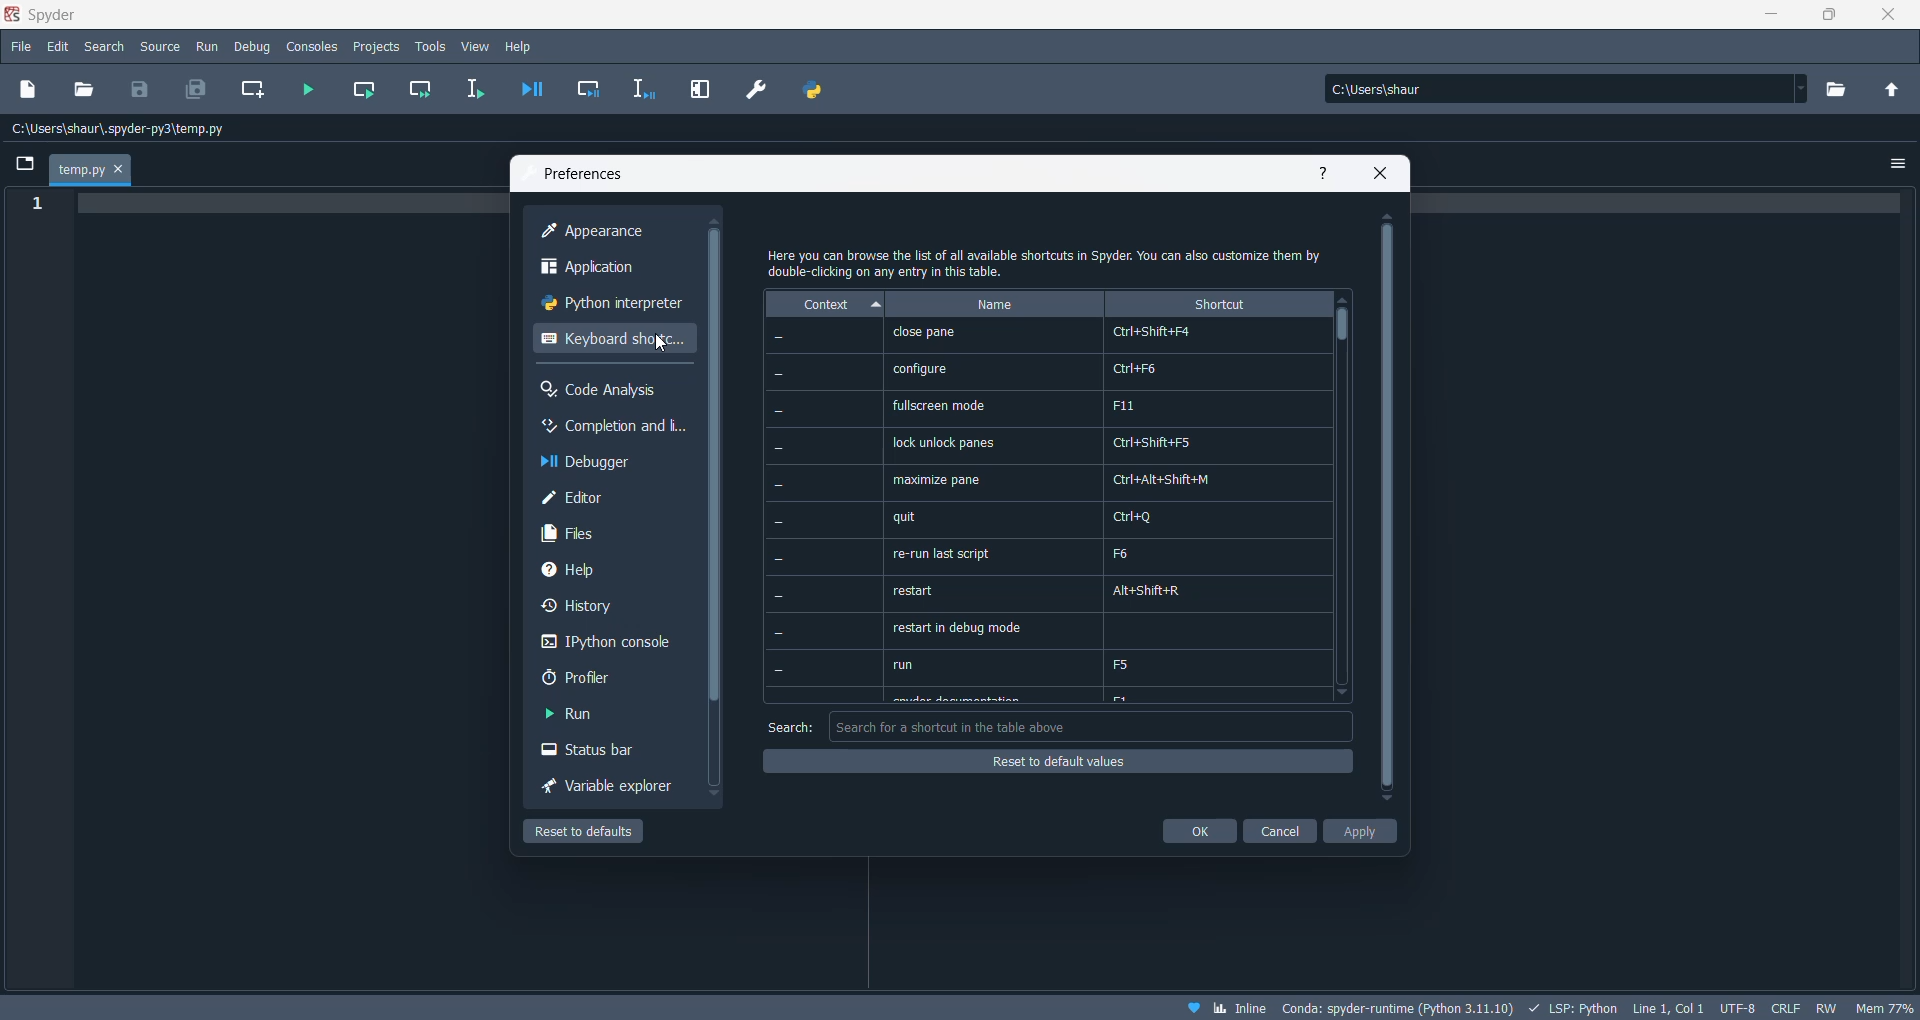 Image resolution: width=1920 pixels, height=1020 pixels. I want to click on help, so click(603, 573).